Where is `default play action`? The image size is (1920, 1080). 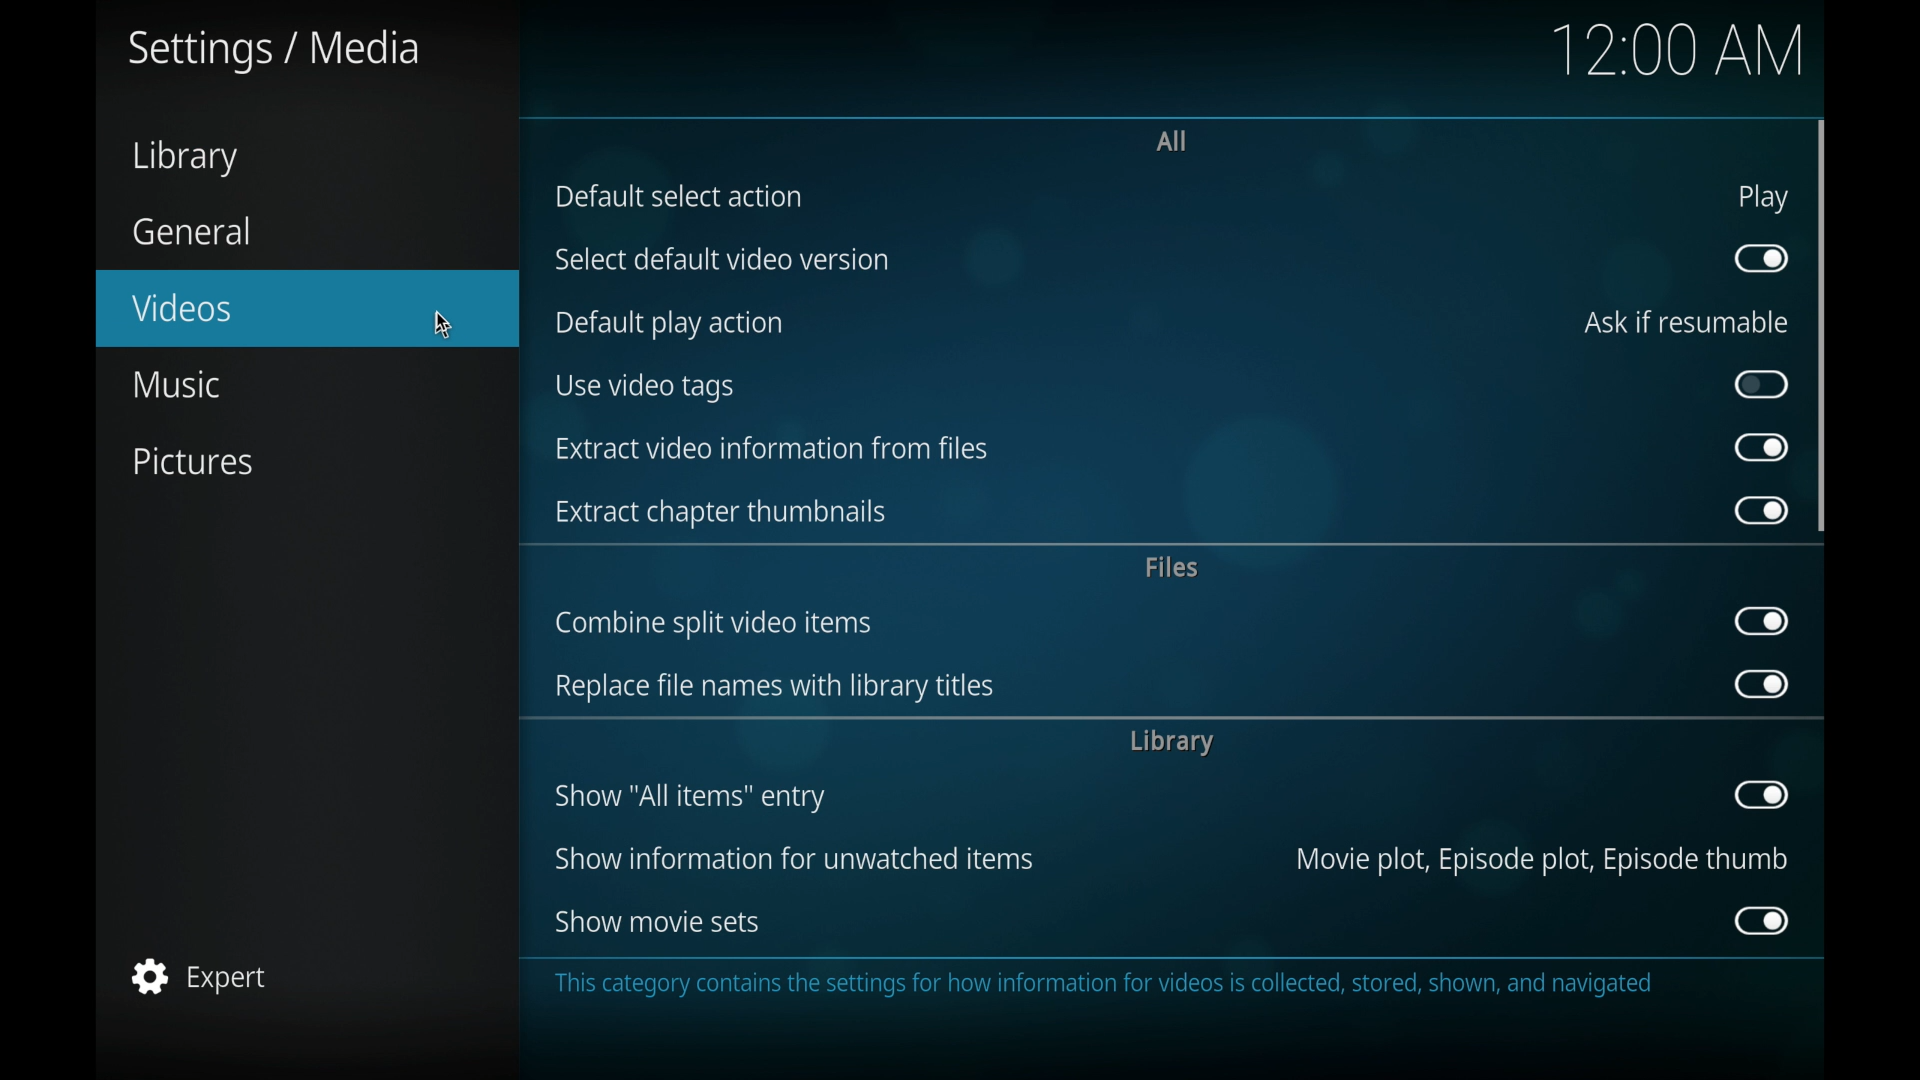 default play action is located at coordinates (667, 324).